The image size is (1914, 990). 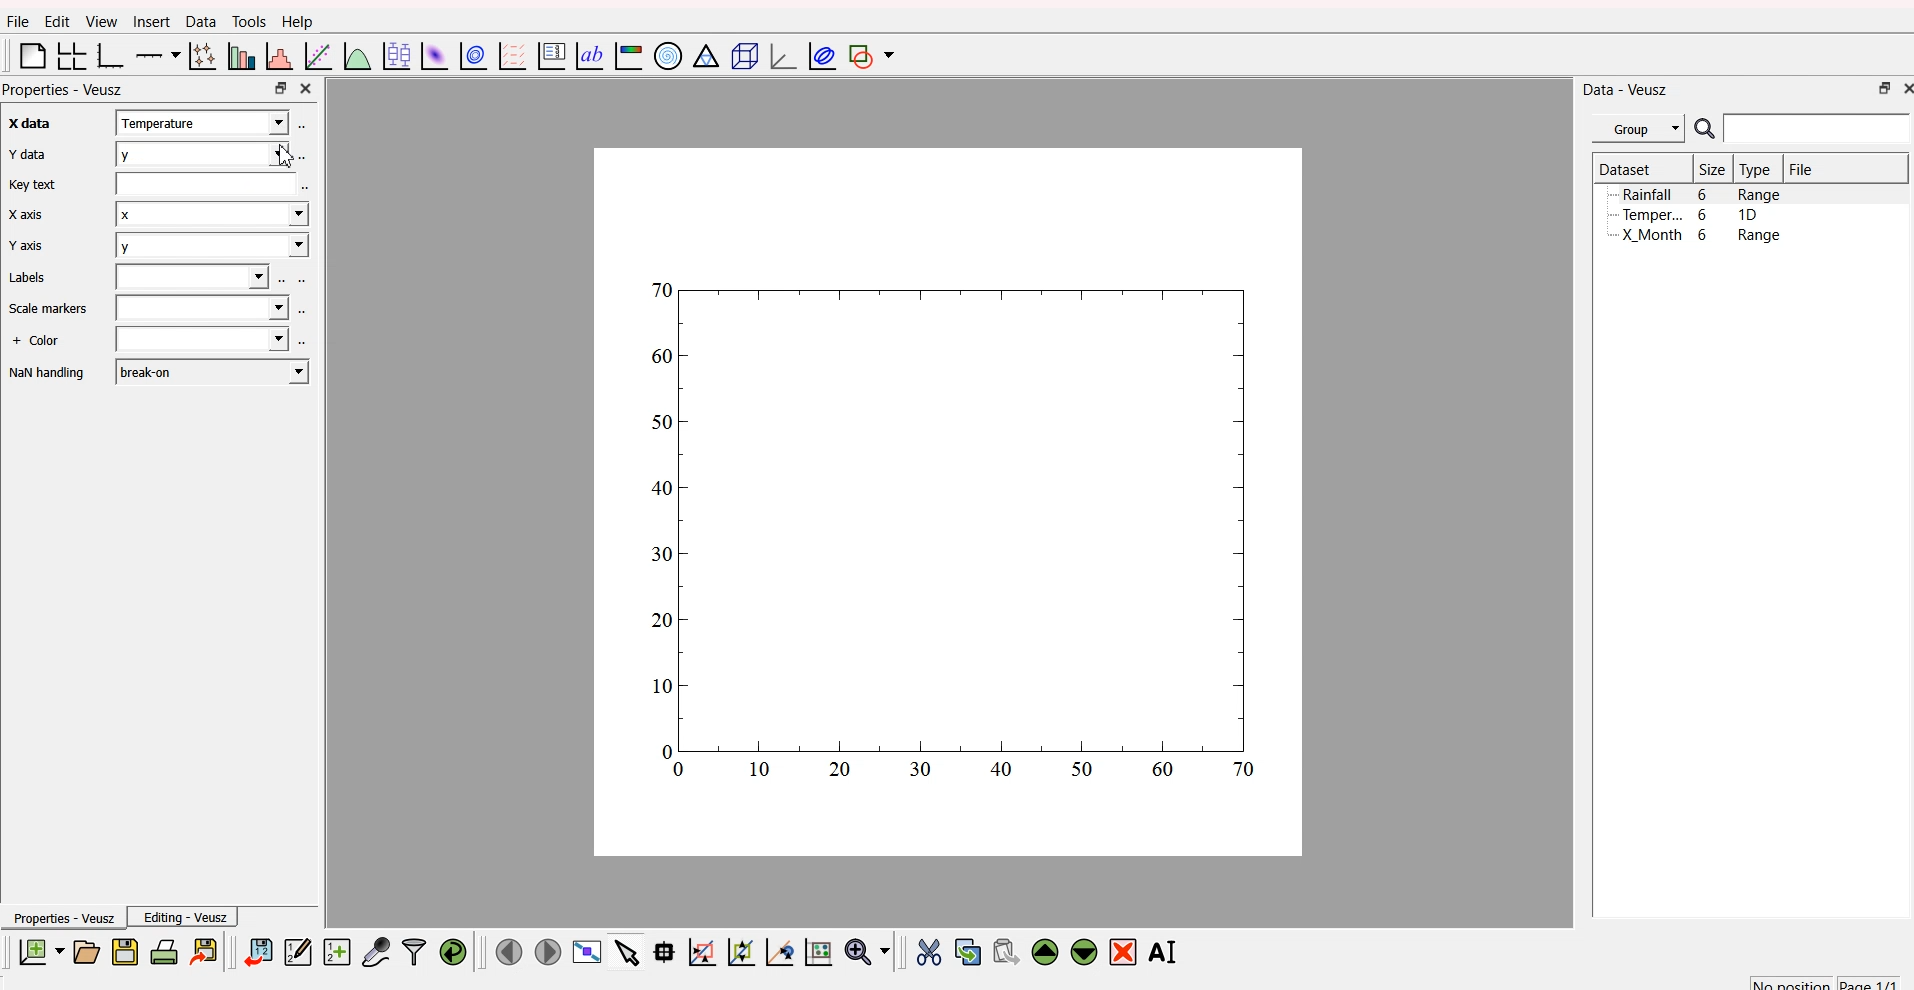 What do you see at coordinates (822, 950) in the screenshot?
I see `reset graph axes` at bounding box center [822, 950].